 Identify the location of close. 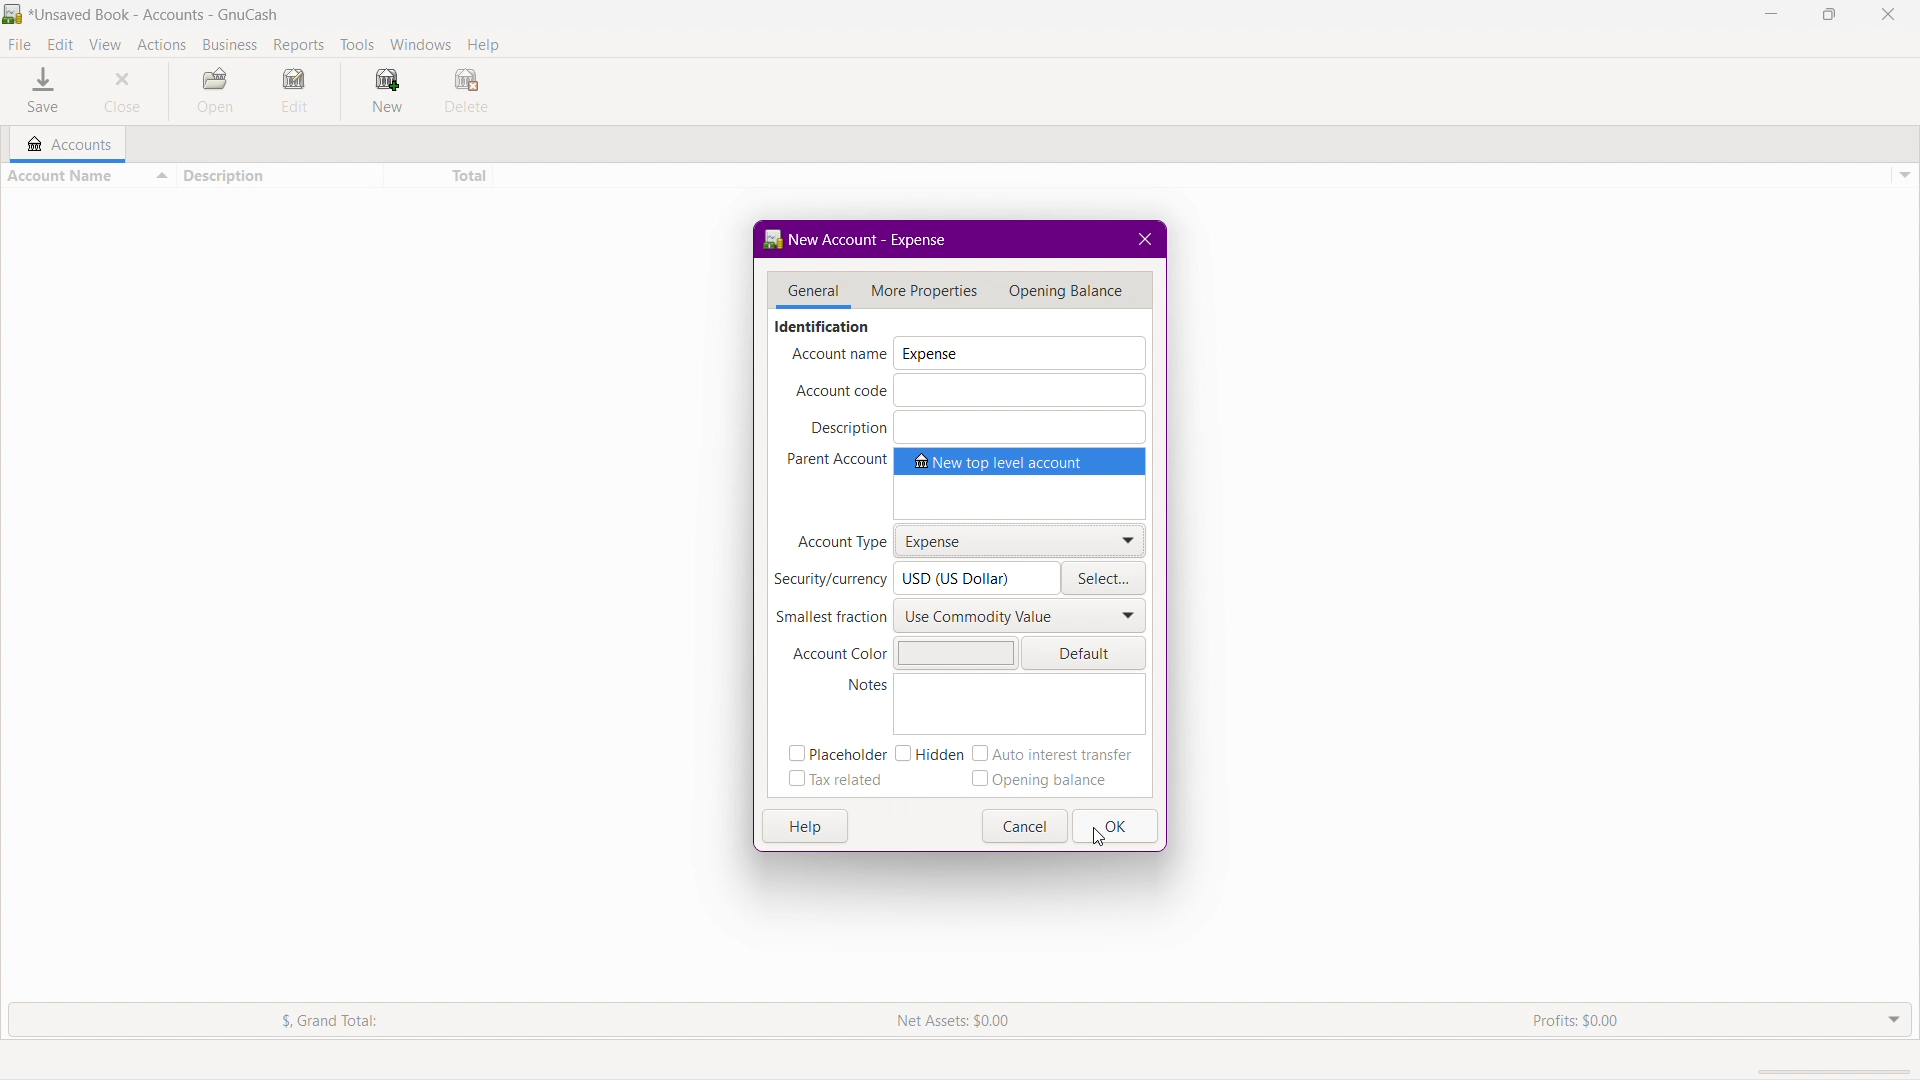
(1148, 236).